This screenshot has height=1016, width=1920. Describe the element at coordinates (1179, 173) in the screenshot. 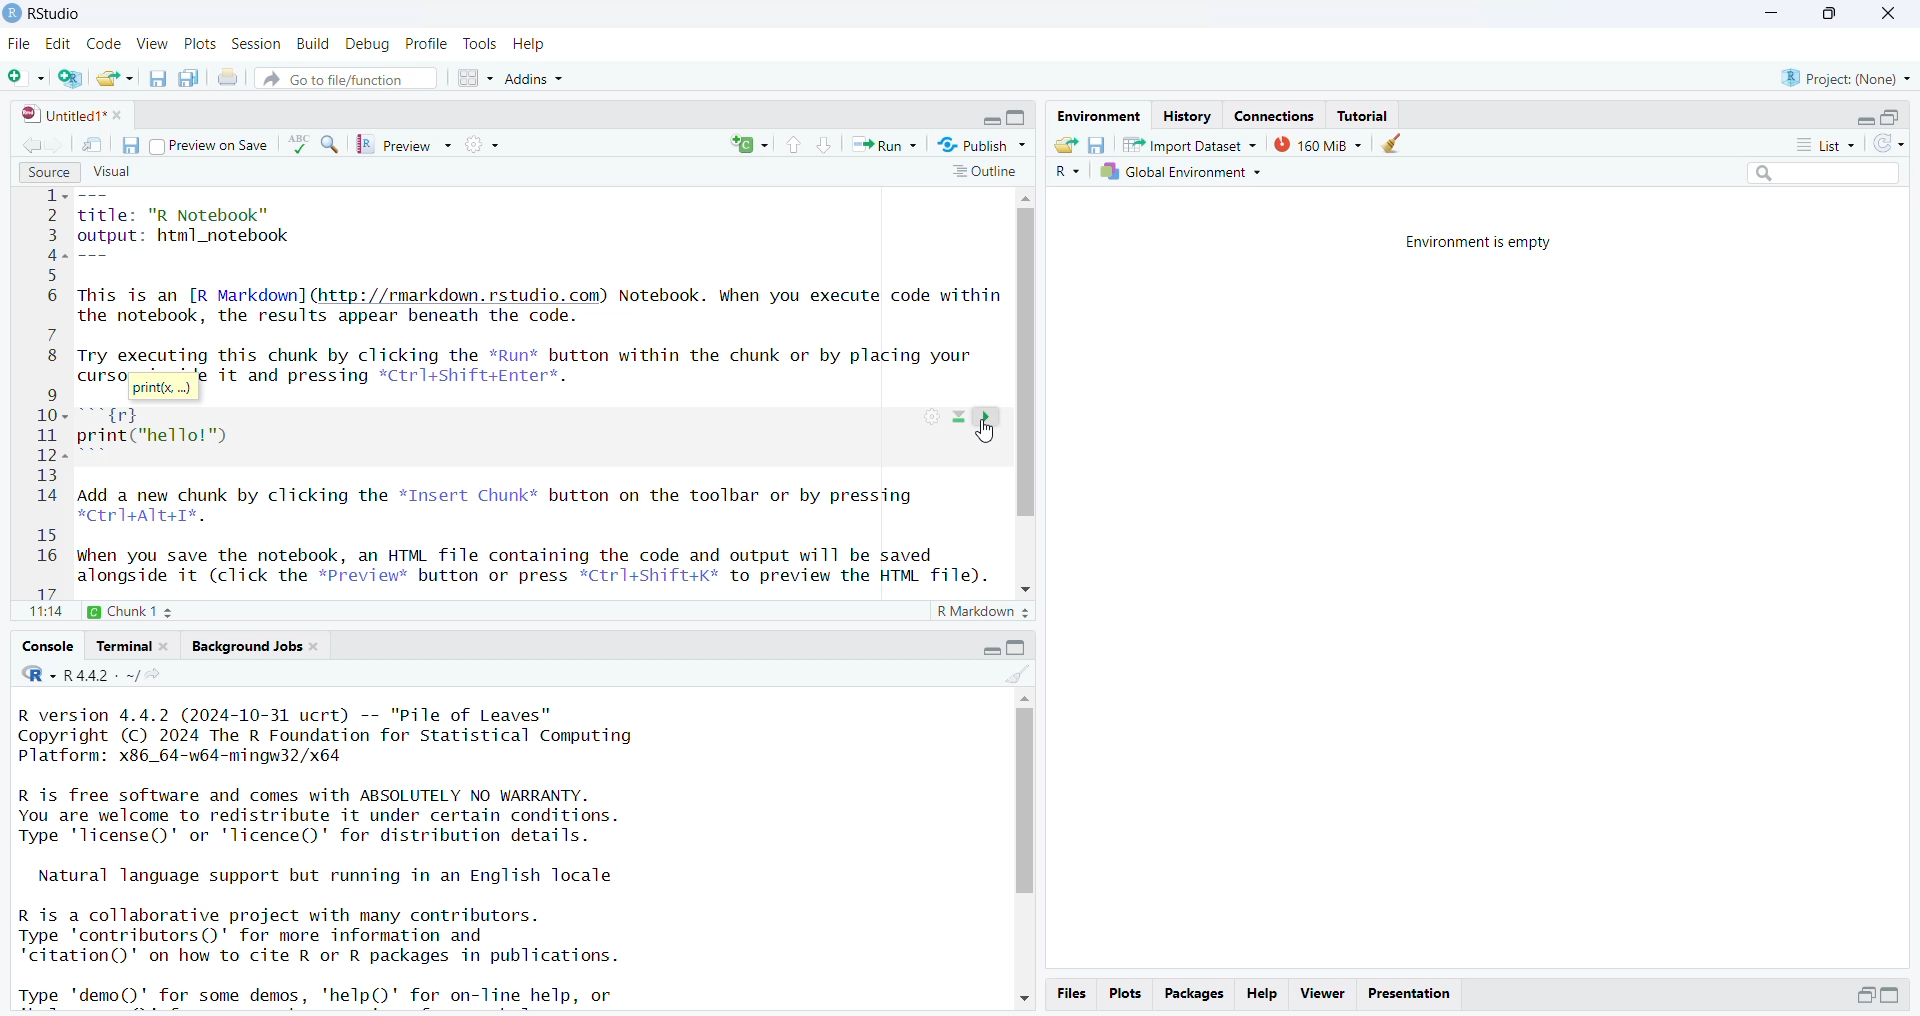

I see `global environment` at that location.